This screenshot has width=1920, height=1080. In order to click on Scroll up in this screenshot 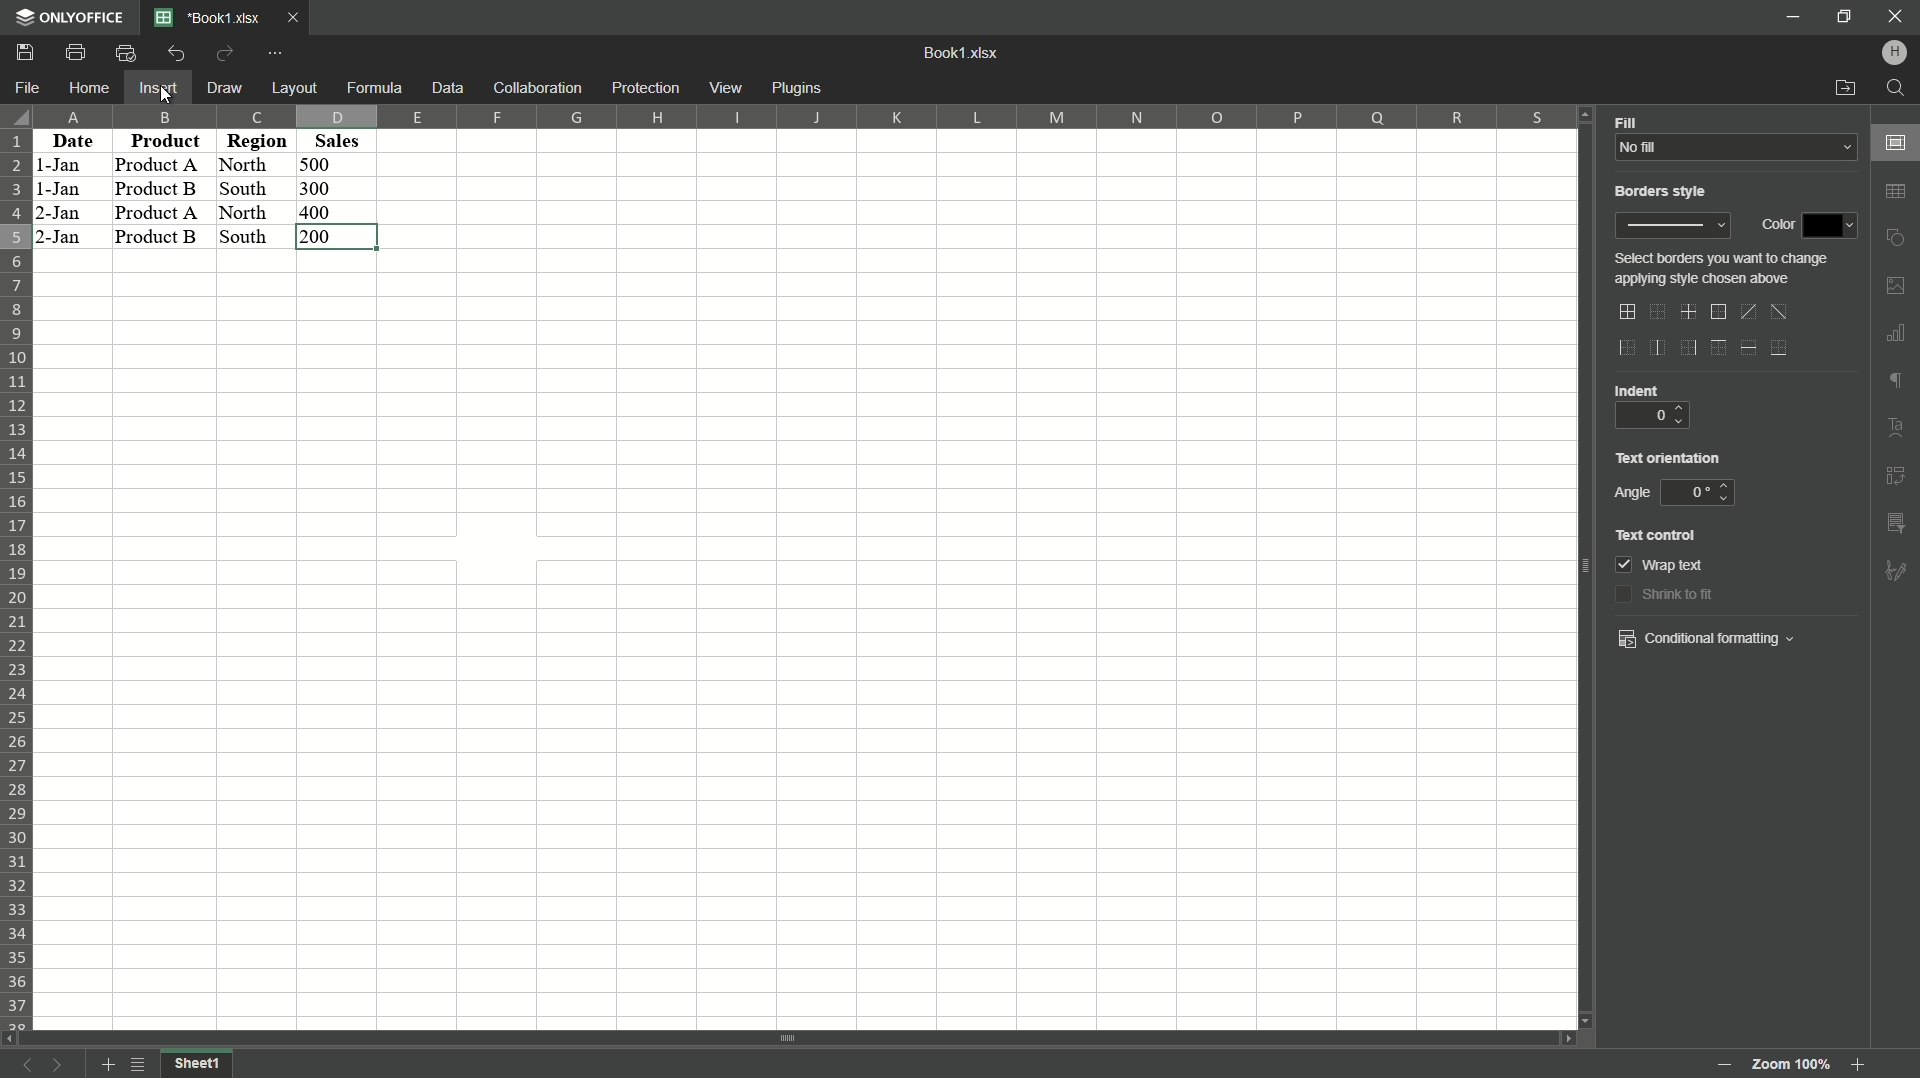, I will do `click(1587, 116)`.